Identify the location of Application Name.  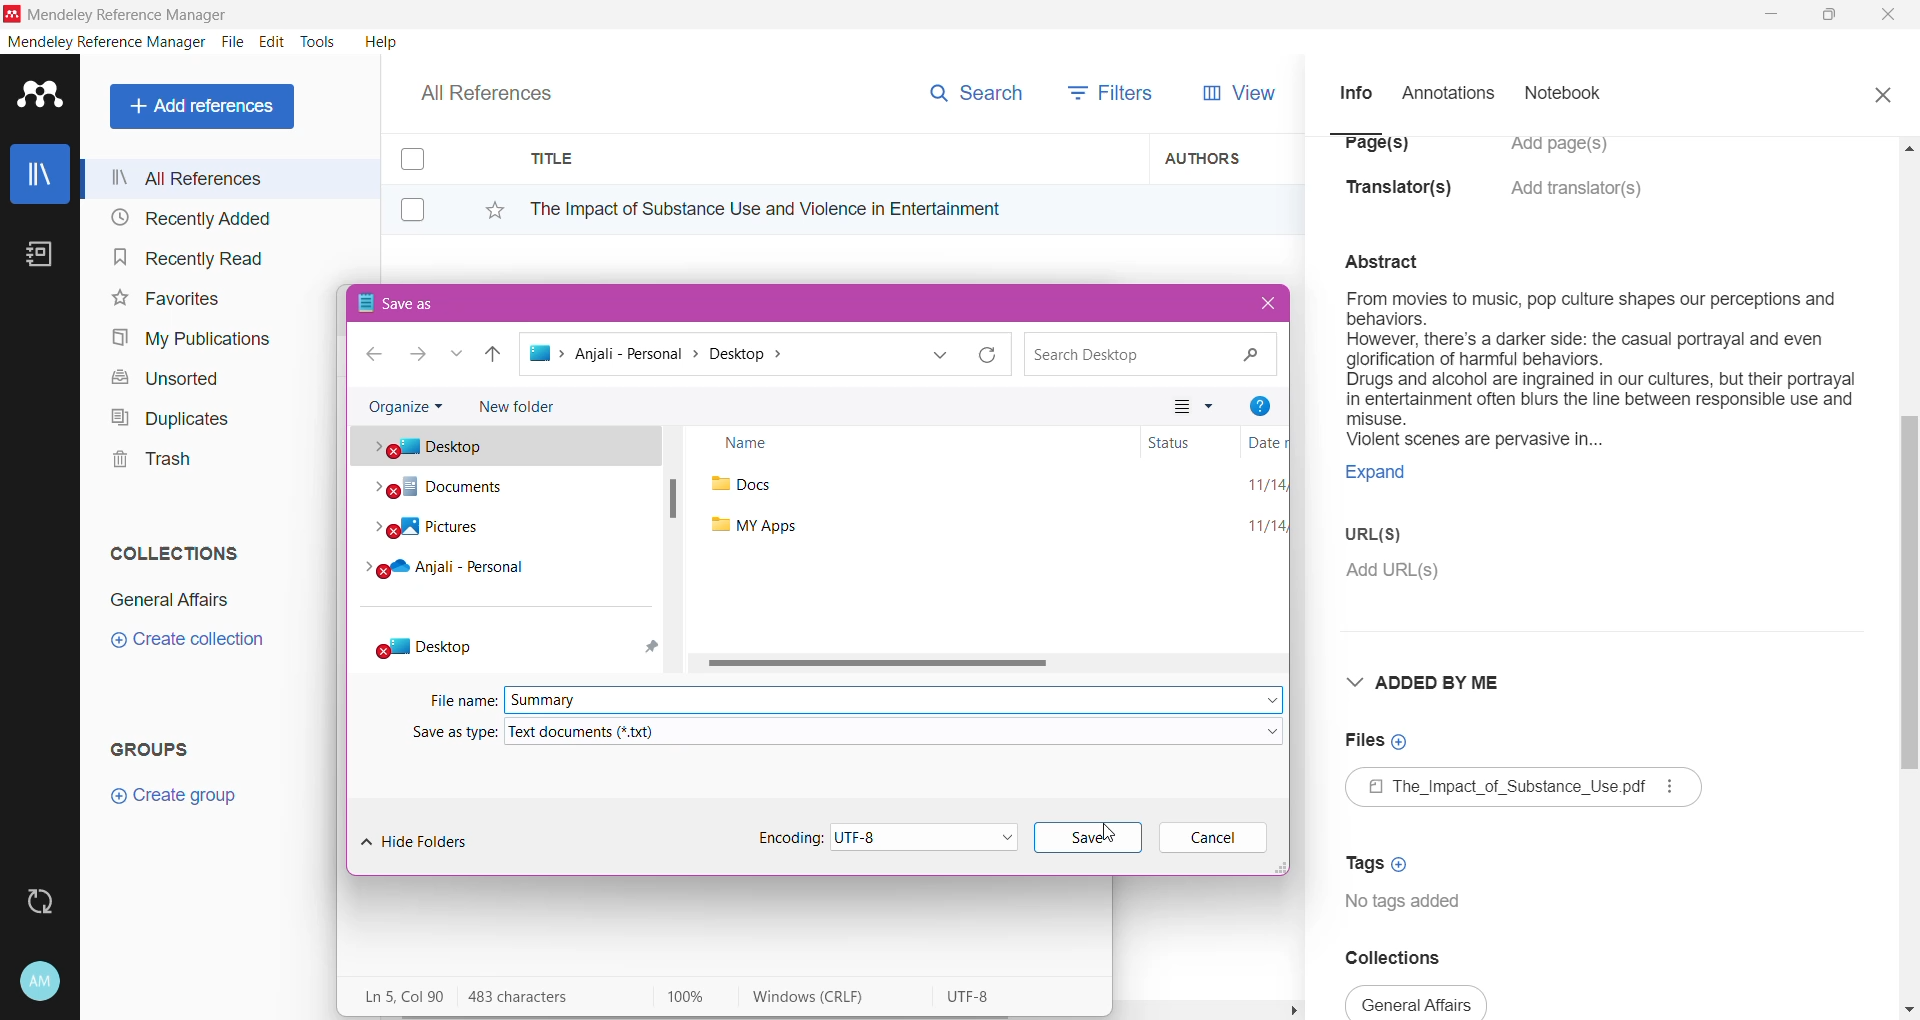
(119, 14).